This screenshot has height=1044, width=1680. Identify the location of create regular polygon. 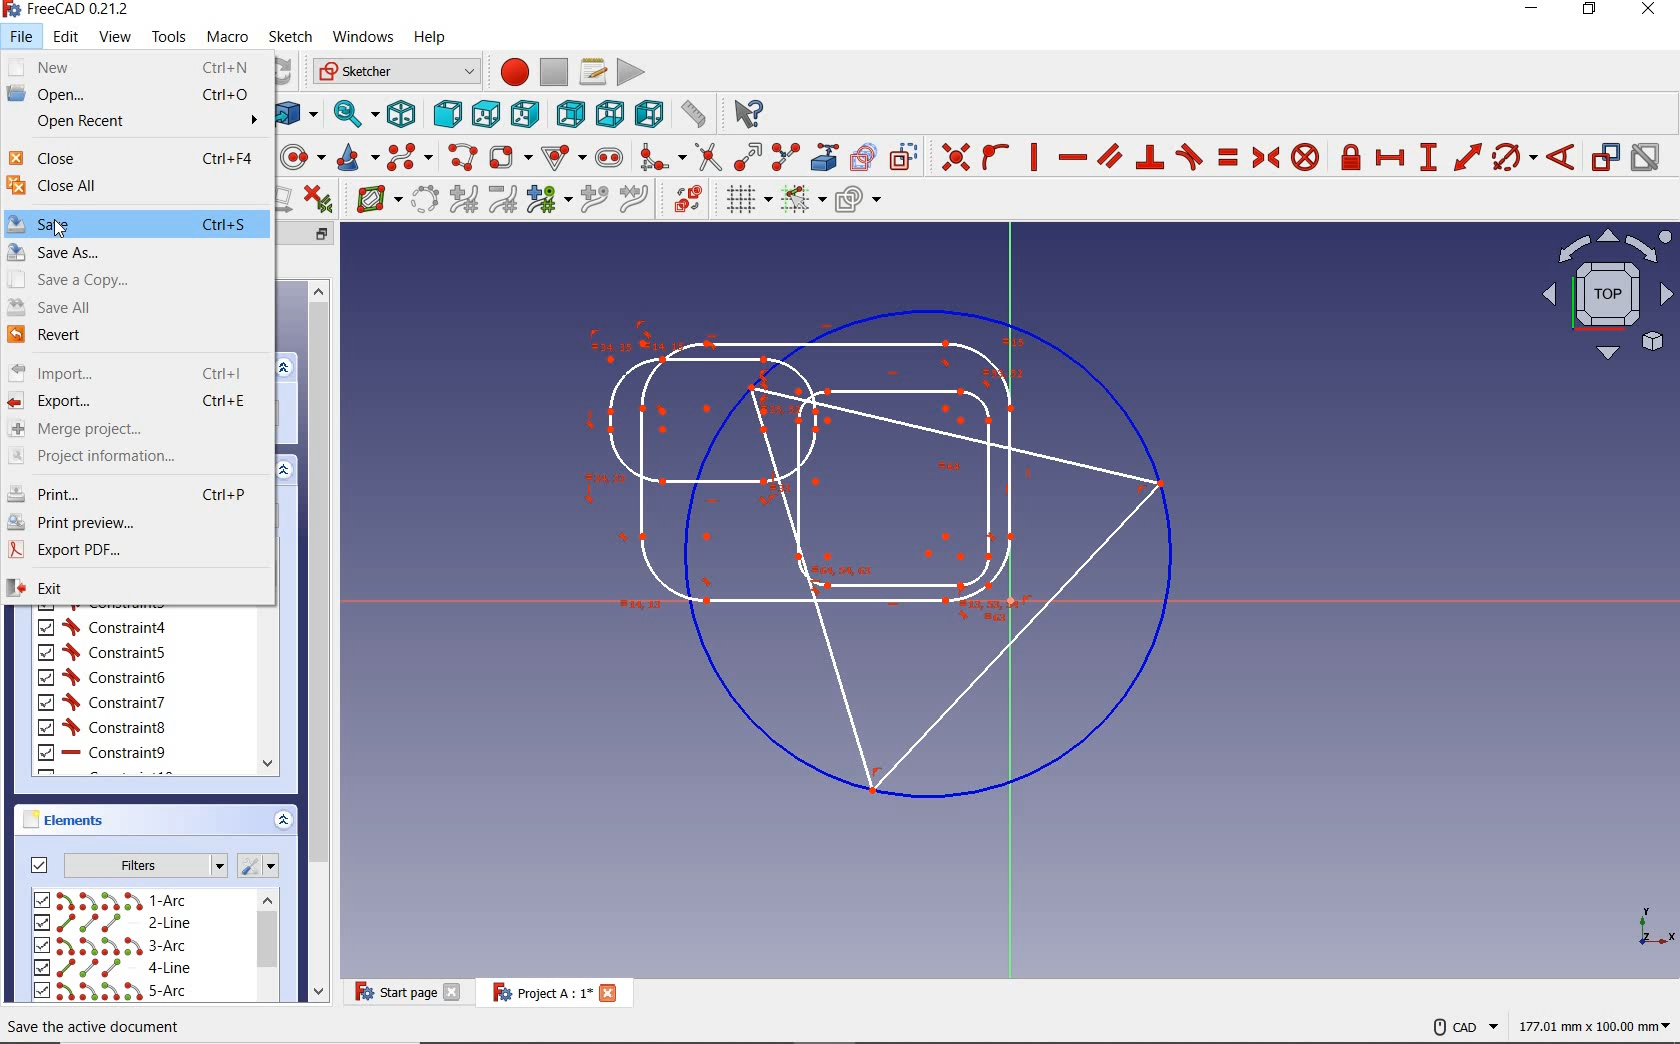
(562, 154).